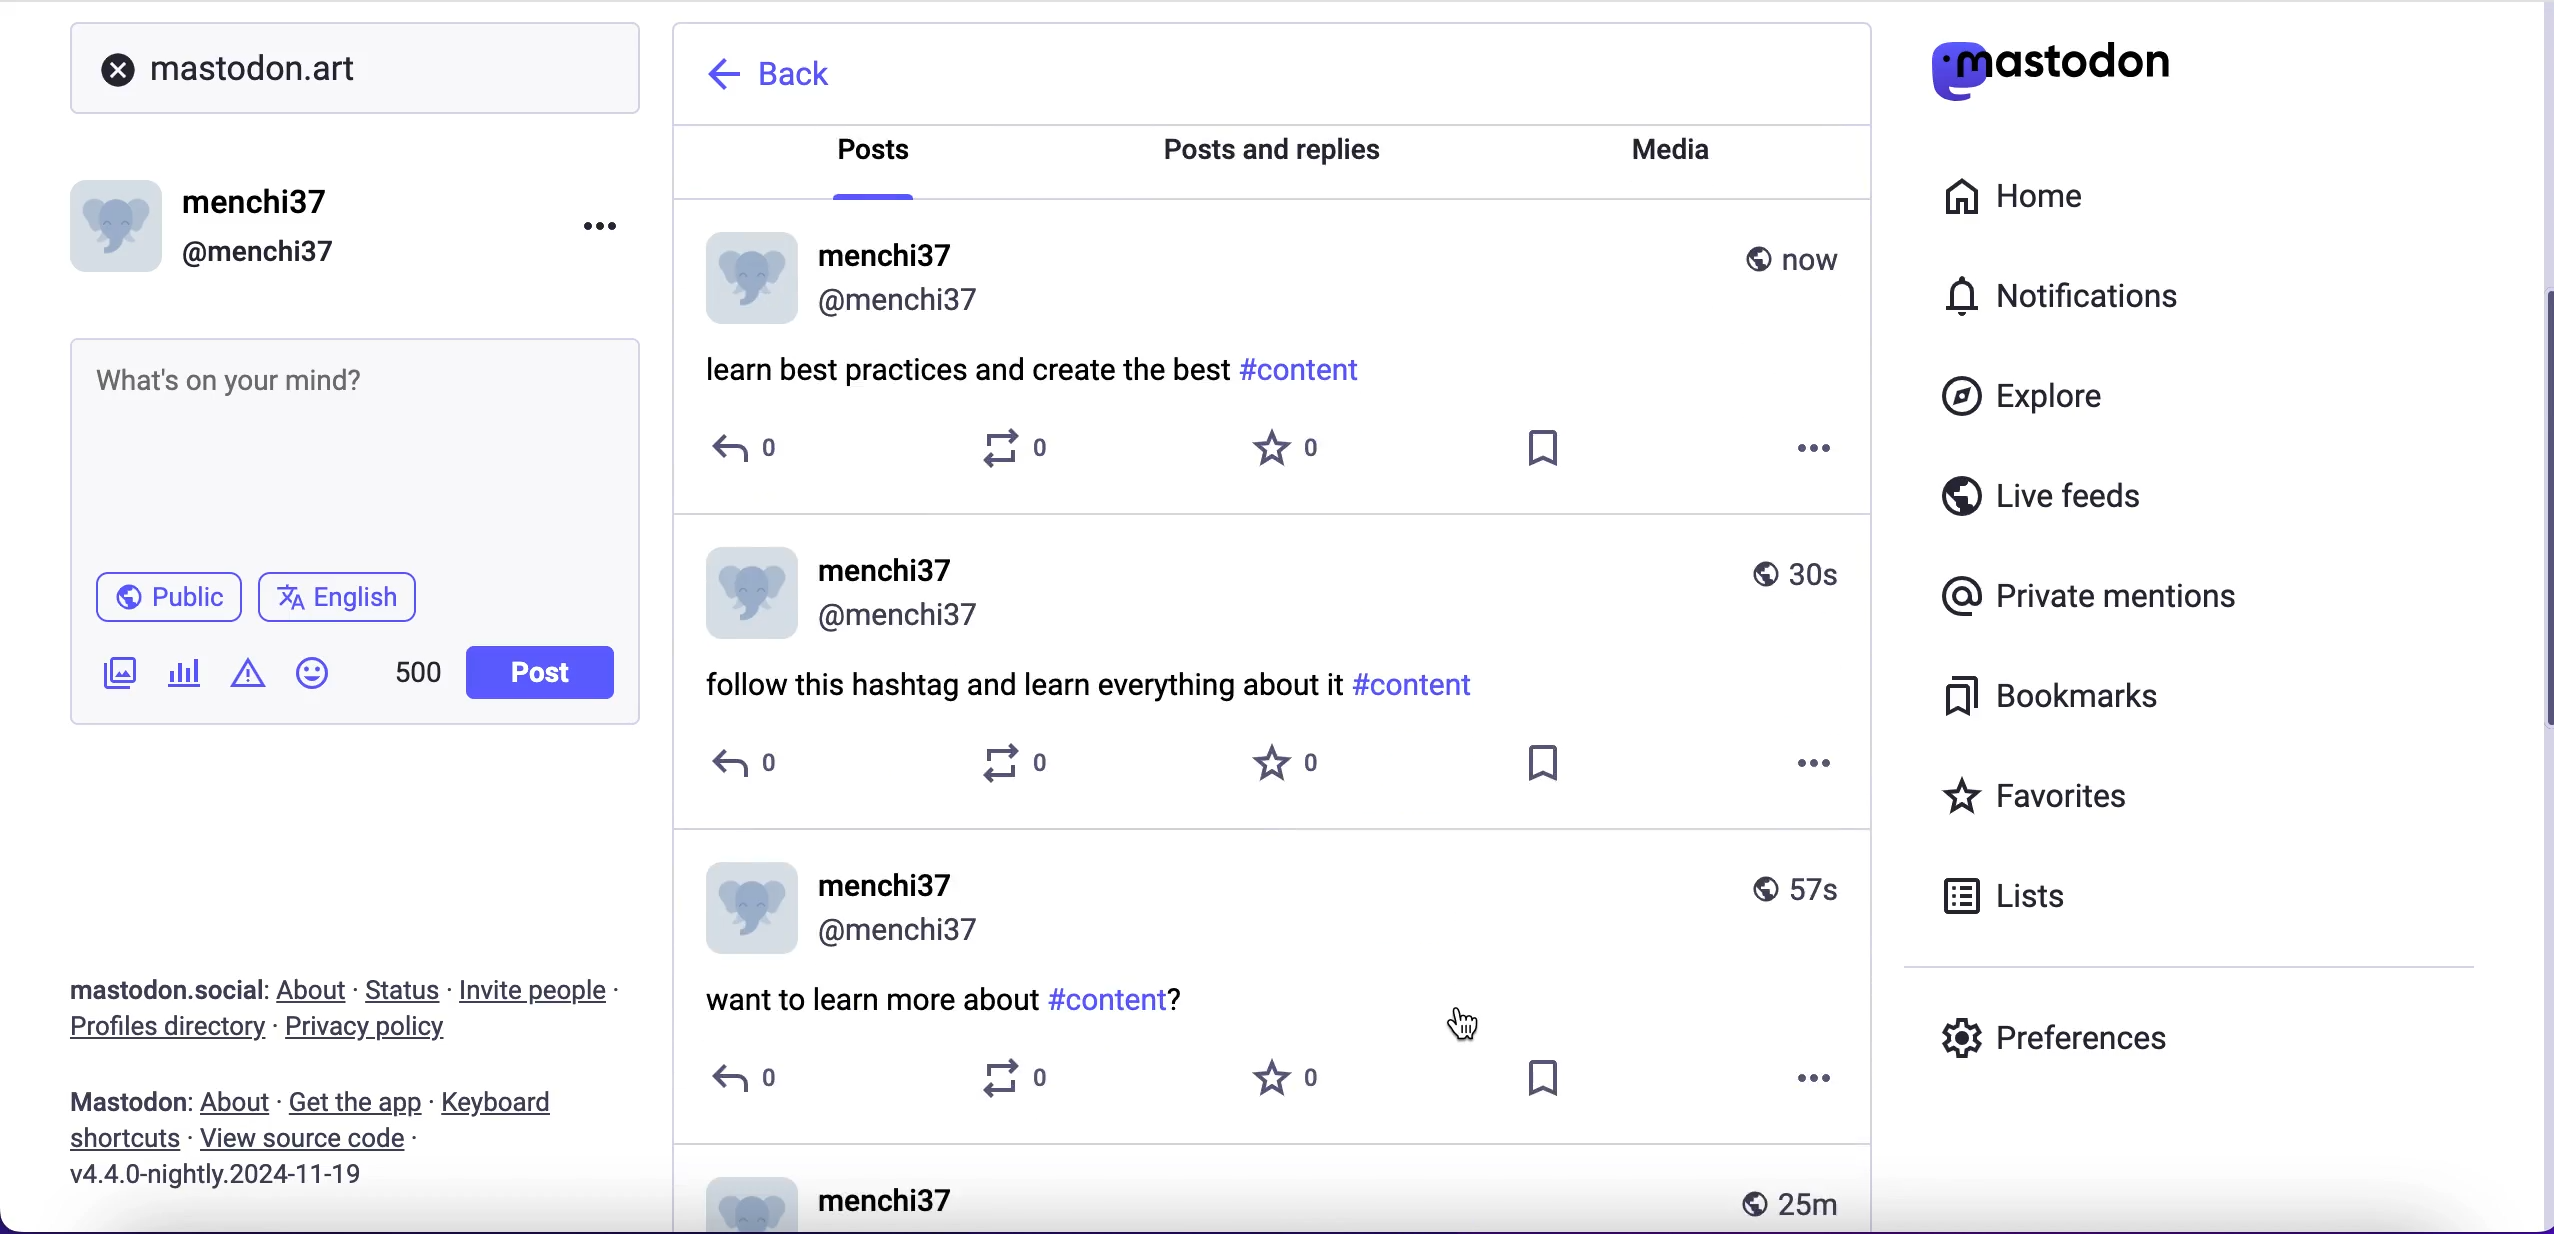  I want to click on 0 boosts, so click(1028, 768).